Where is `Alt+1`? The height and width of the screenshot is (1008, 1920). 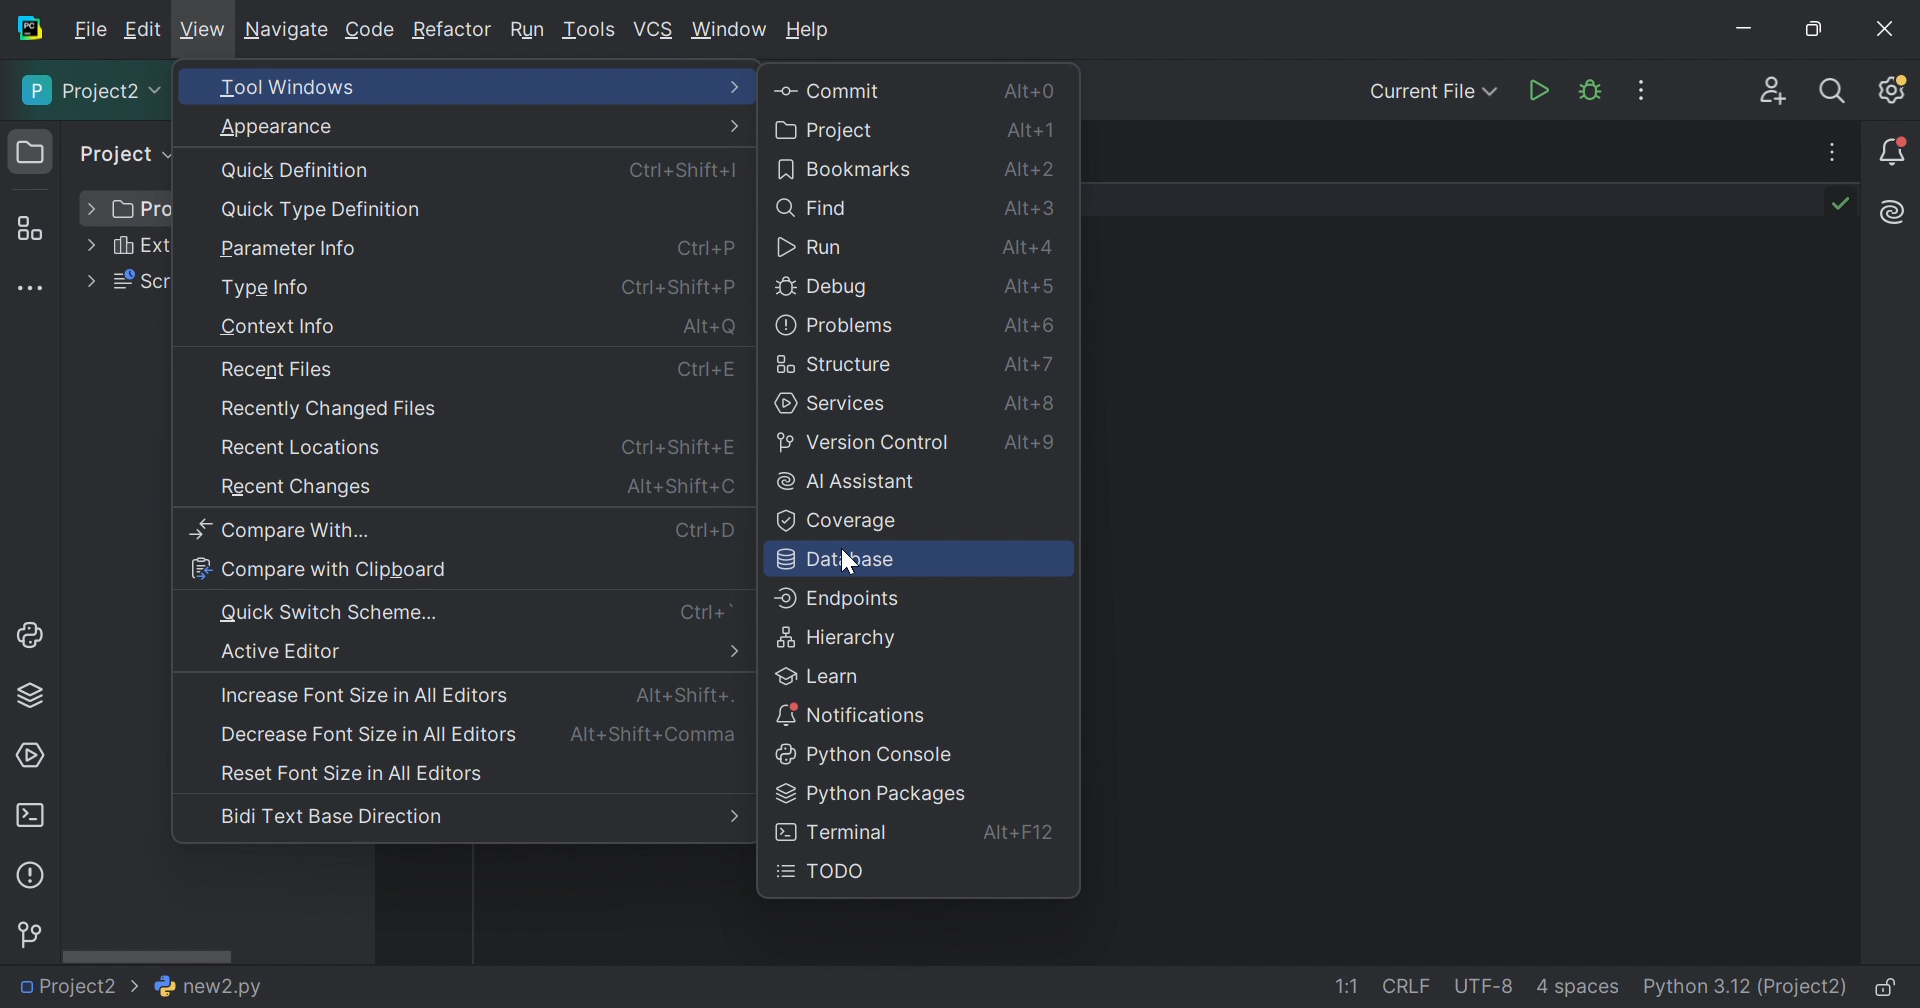 Alt+1 is located at coordinates (1027, 131).